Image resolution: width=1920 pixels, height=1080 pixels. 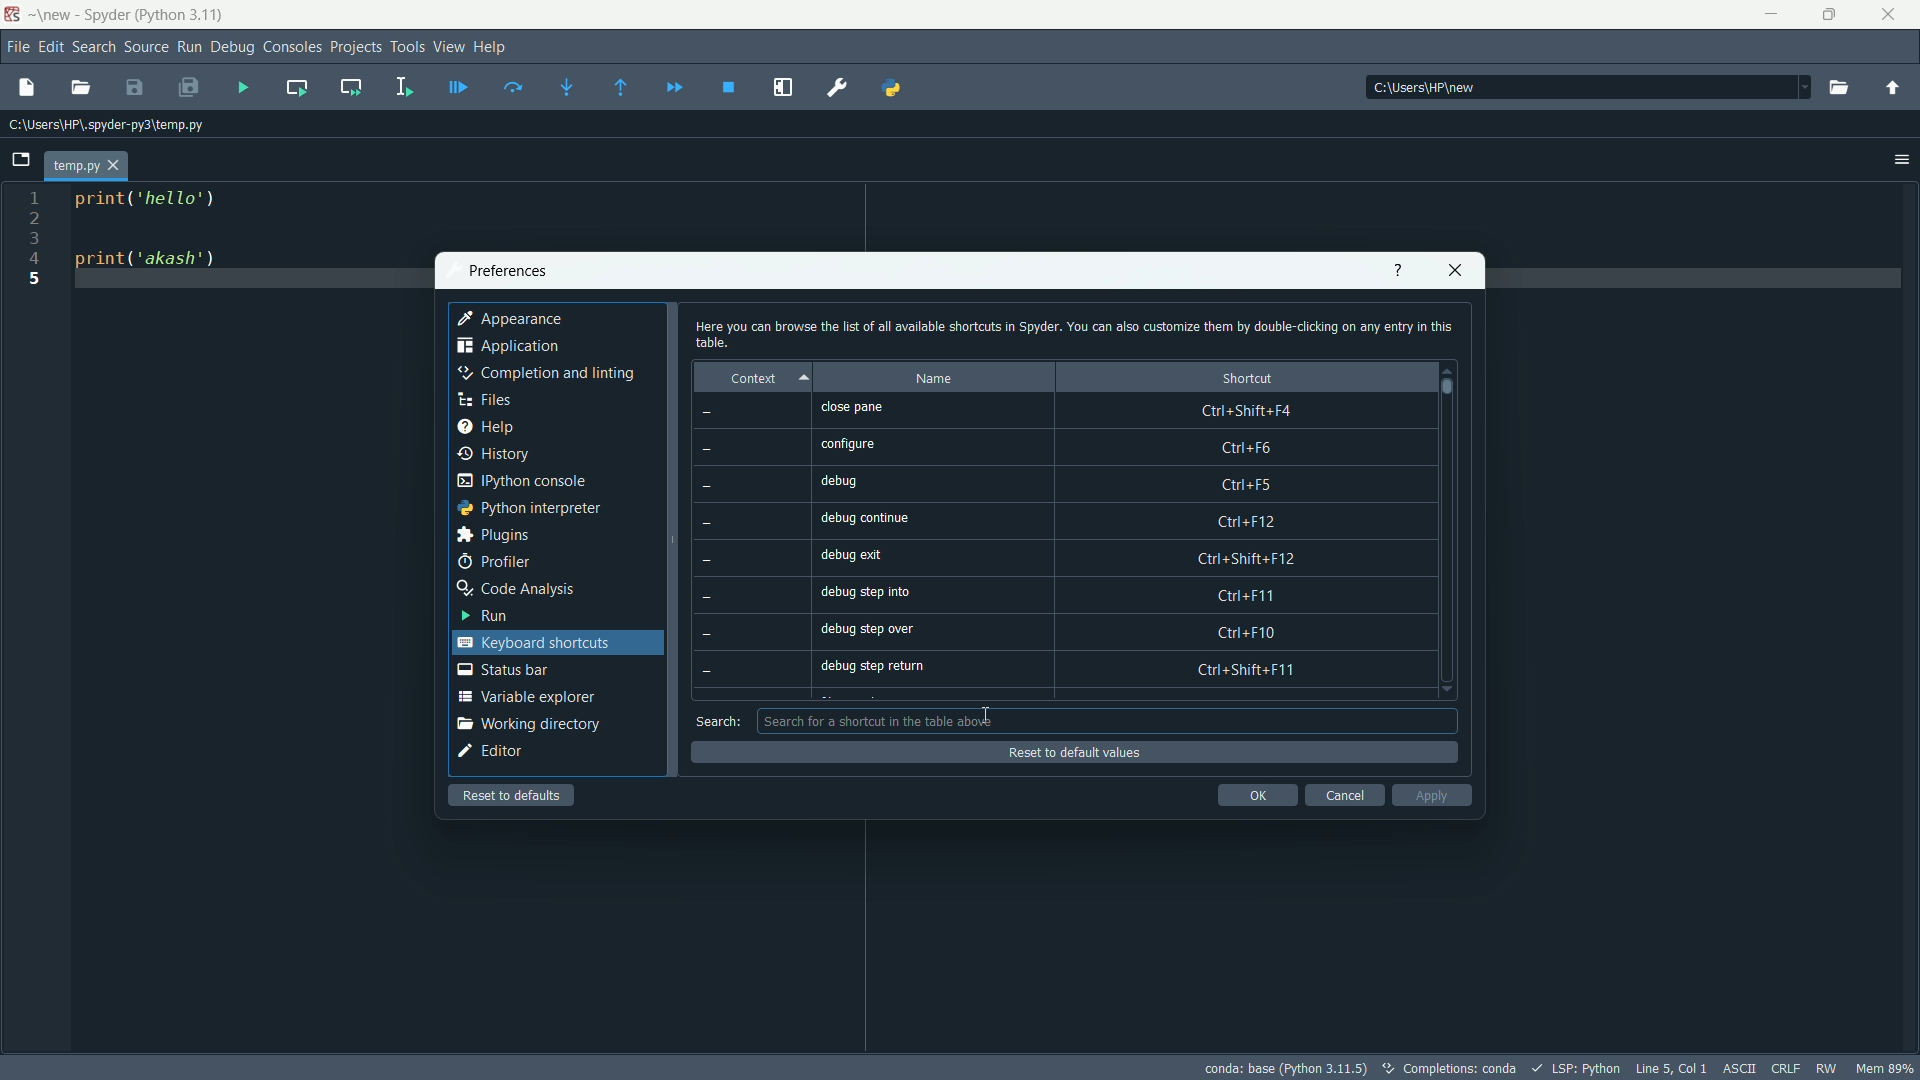 What do you see at coordinates (243, 86) in the screenshot?
I see `run file` at bounding box center [243, 86].